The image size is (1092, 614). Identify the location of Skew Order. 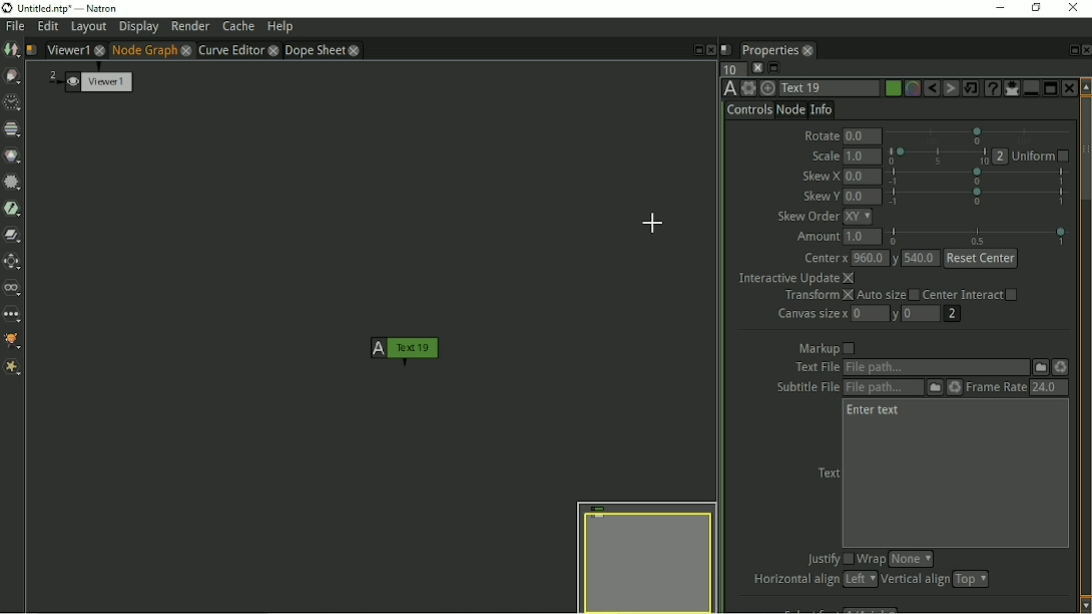
(805, 216).